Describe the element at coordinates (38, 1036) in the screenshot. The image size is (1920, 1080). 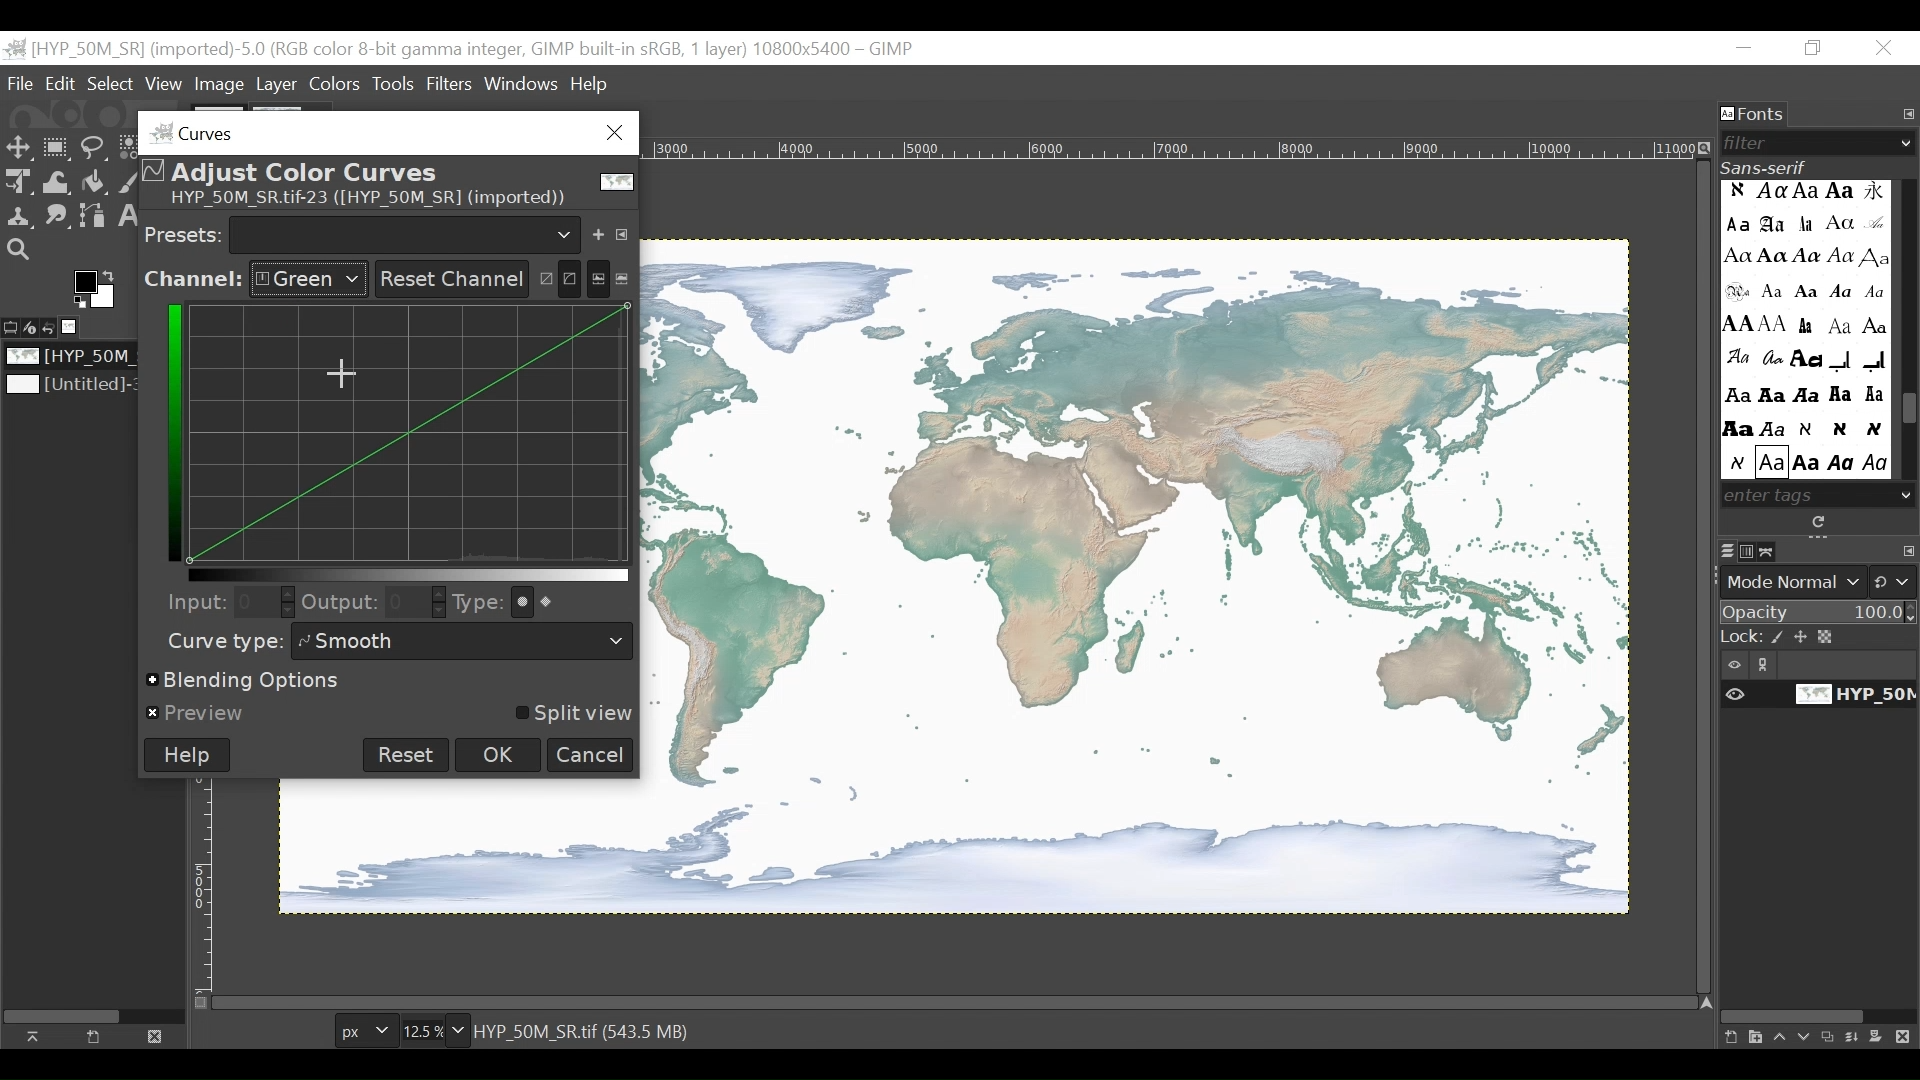
I see `Raise this image display` at that location.